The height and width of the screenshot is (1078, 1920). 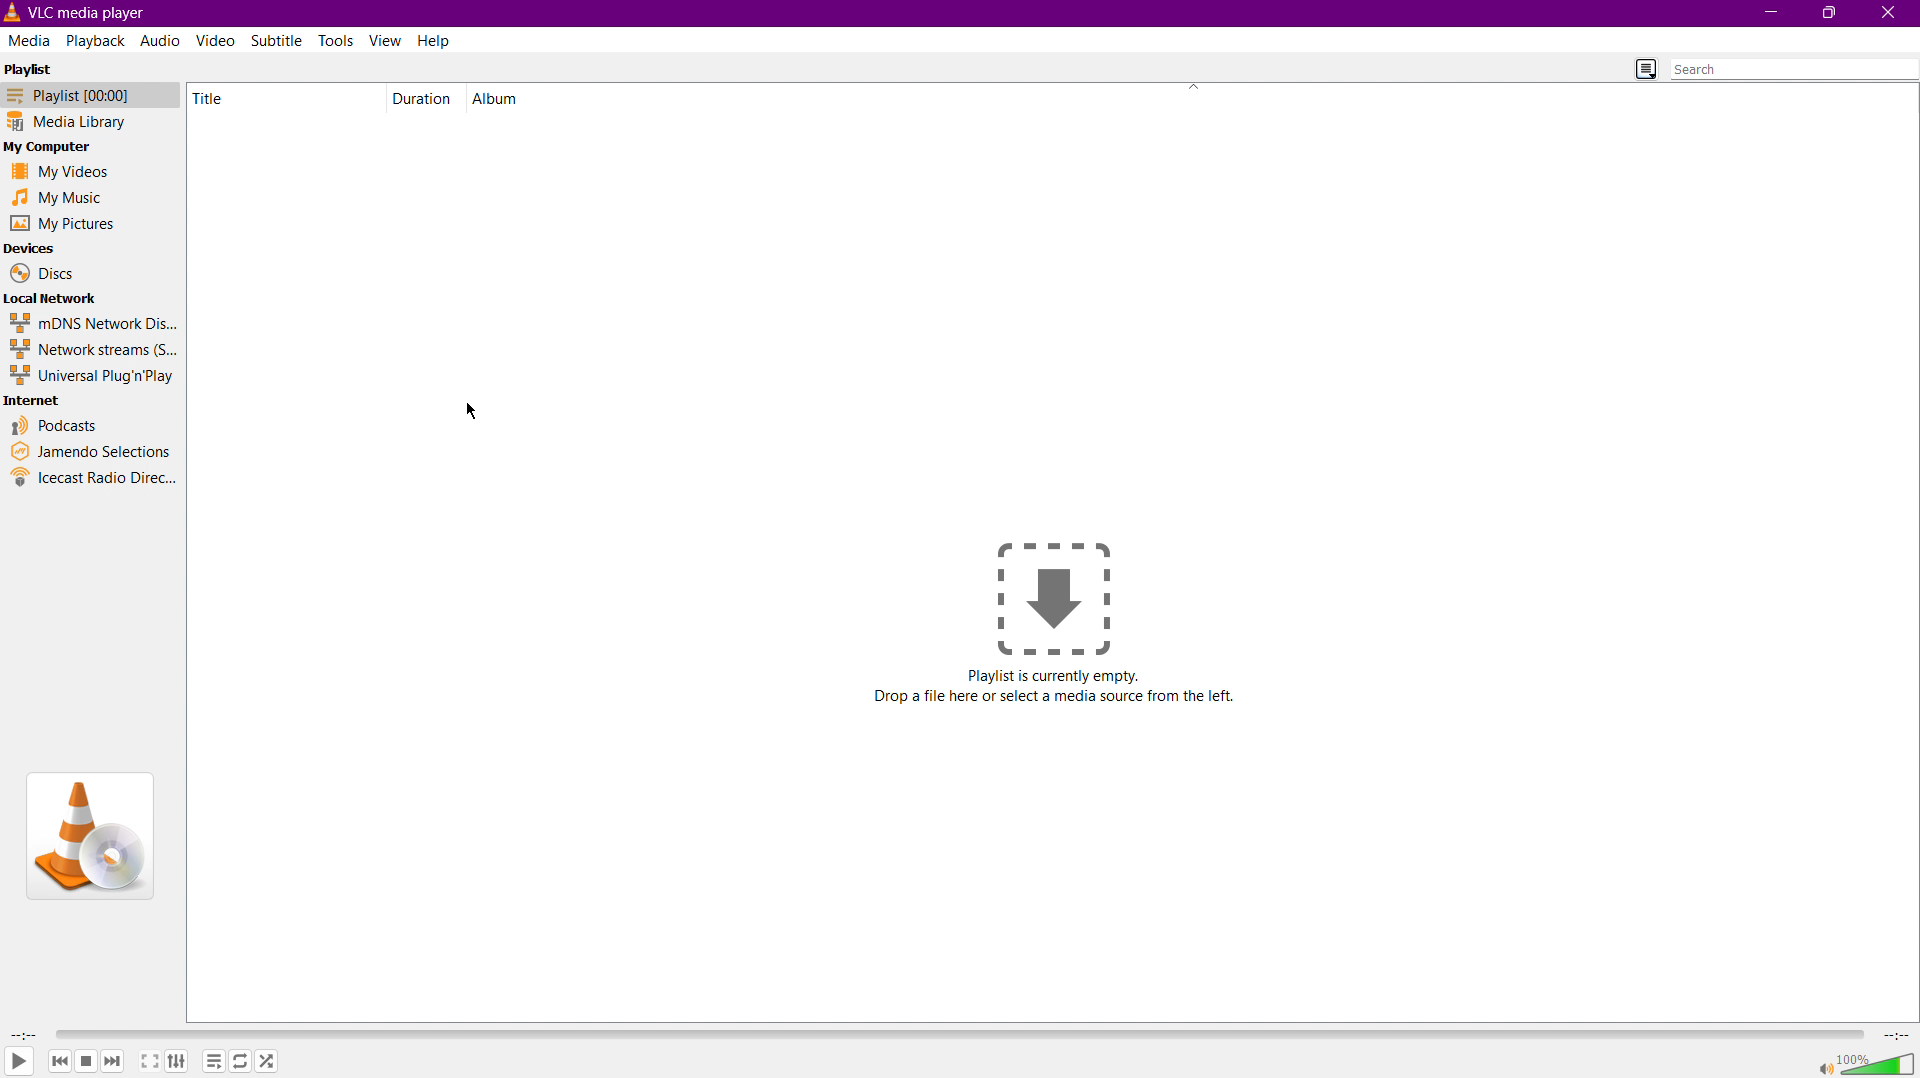 What do you see at coordinates (58, 1060) in the screenshot?
I see `Skip Back` at bounding box center [58, 1060].